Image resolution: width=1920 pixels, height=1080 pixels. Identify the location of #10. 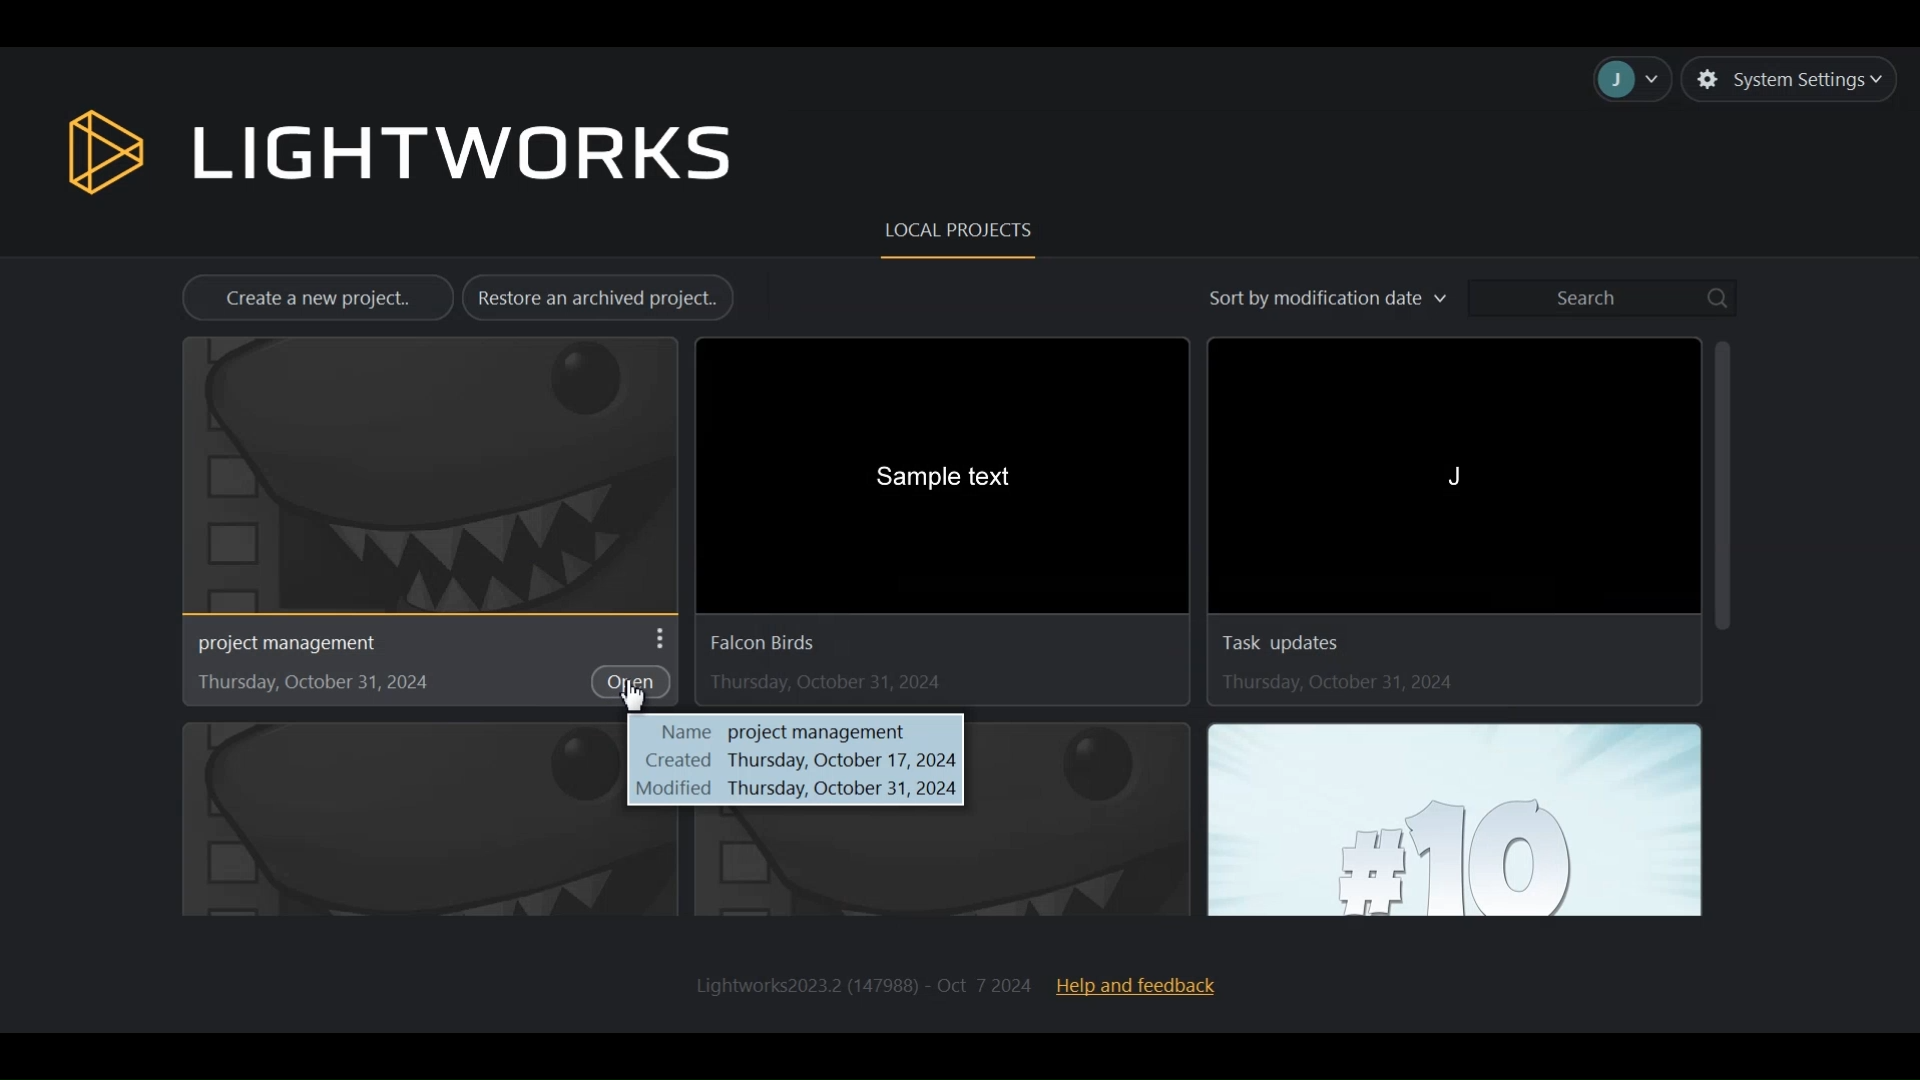
(1458, 818).